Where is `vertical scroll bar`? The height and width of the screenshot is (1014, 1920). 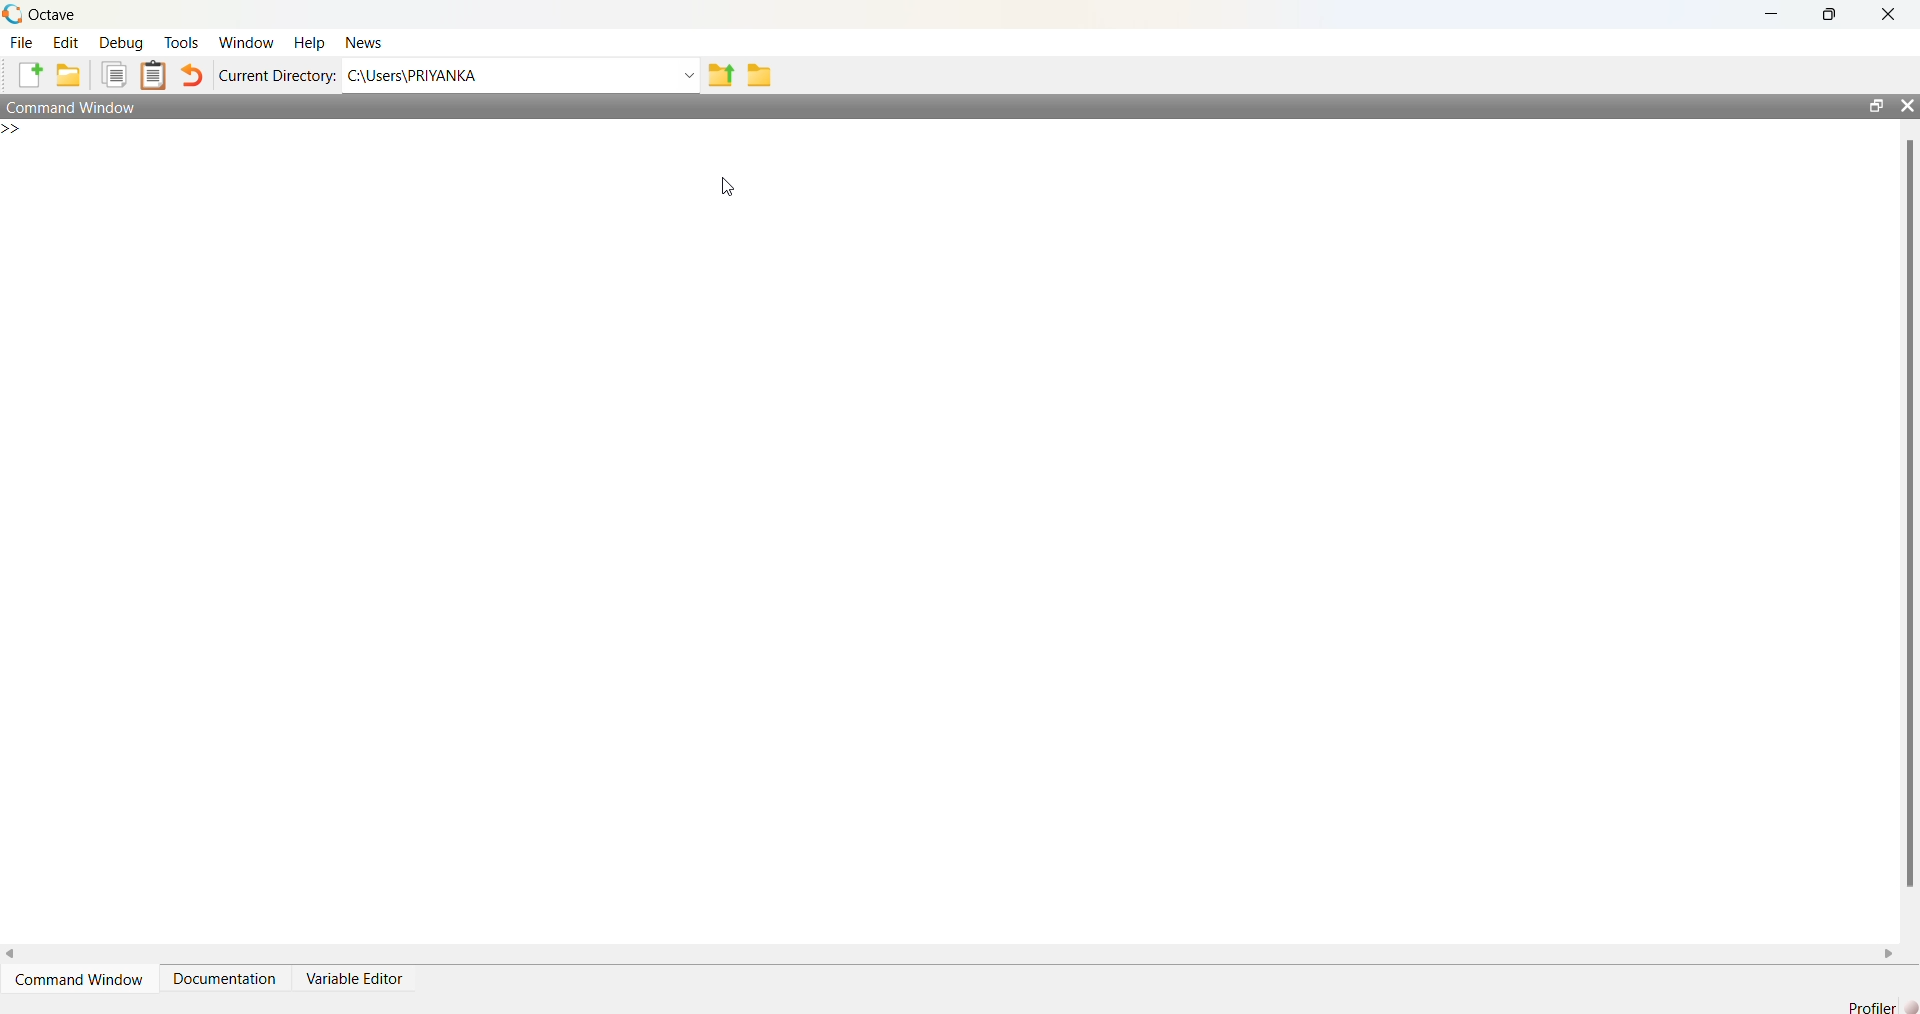 vertical scroll bar is located at coordinates (1910, 530).